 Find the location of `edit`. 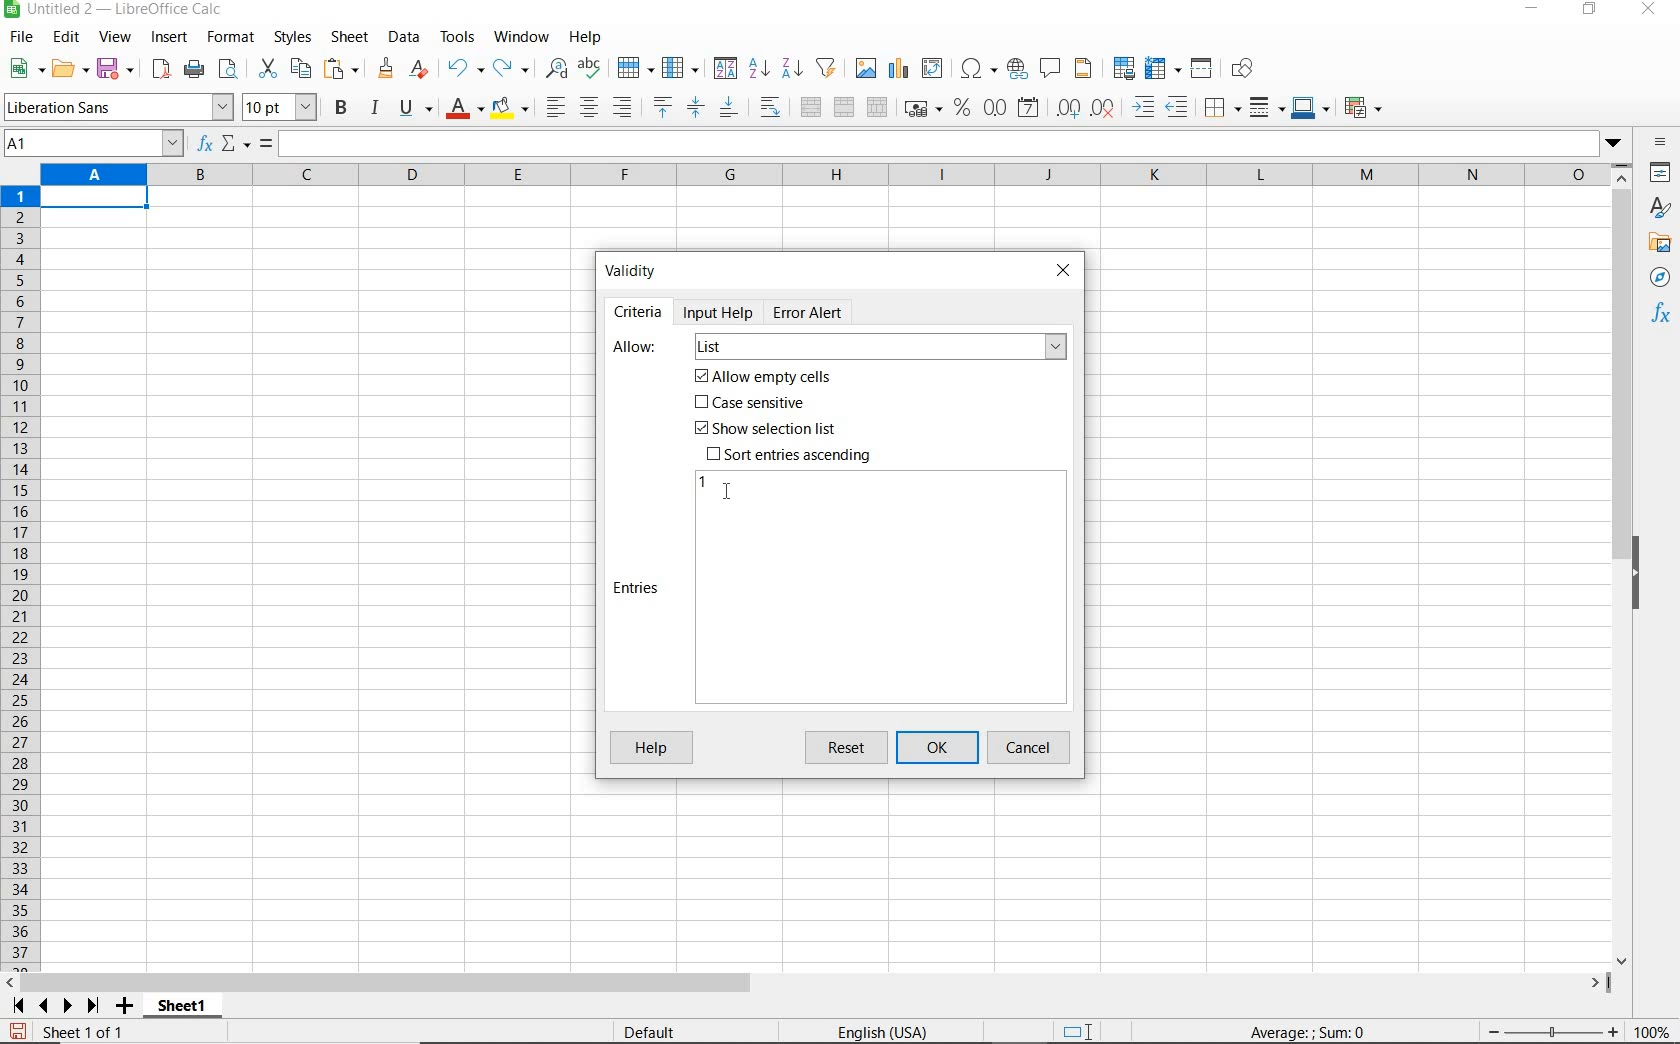

edit is located at coordinates (67, 40).